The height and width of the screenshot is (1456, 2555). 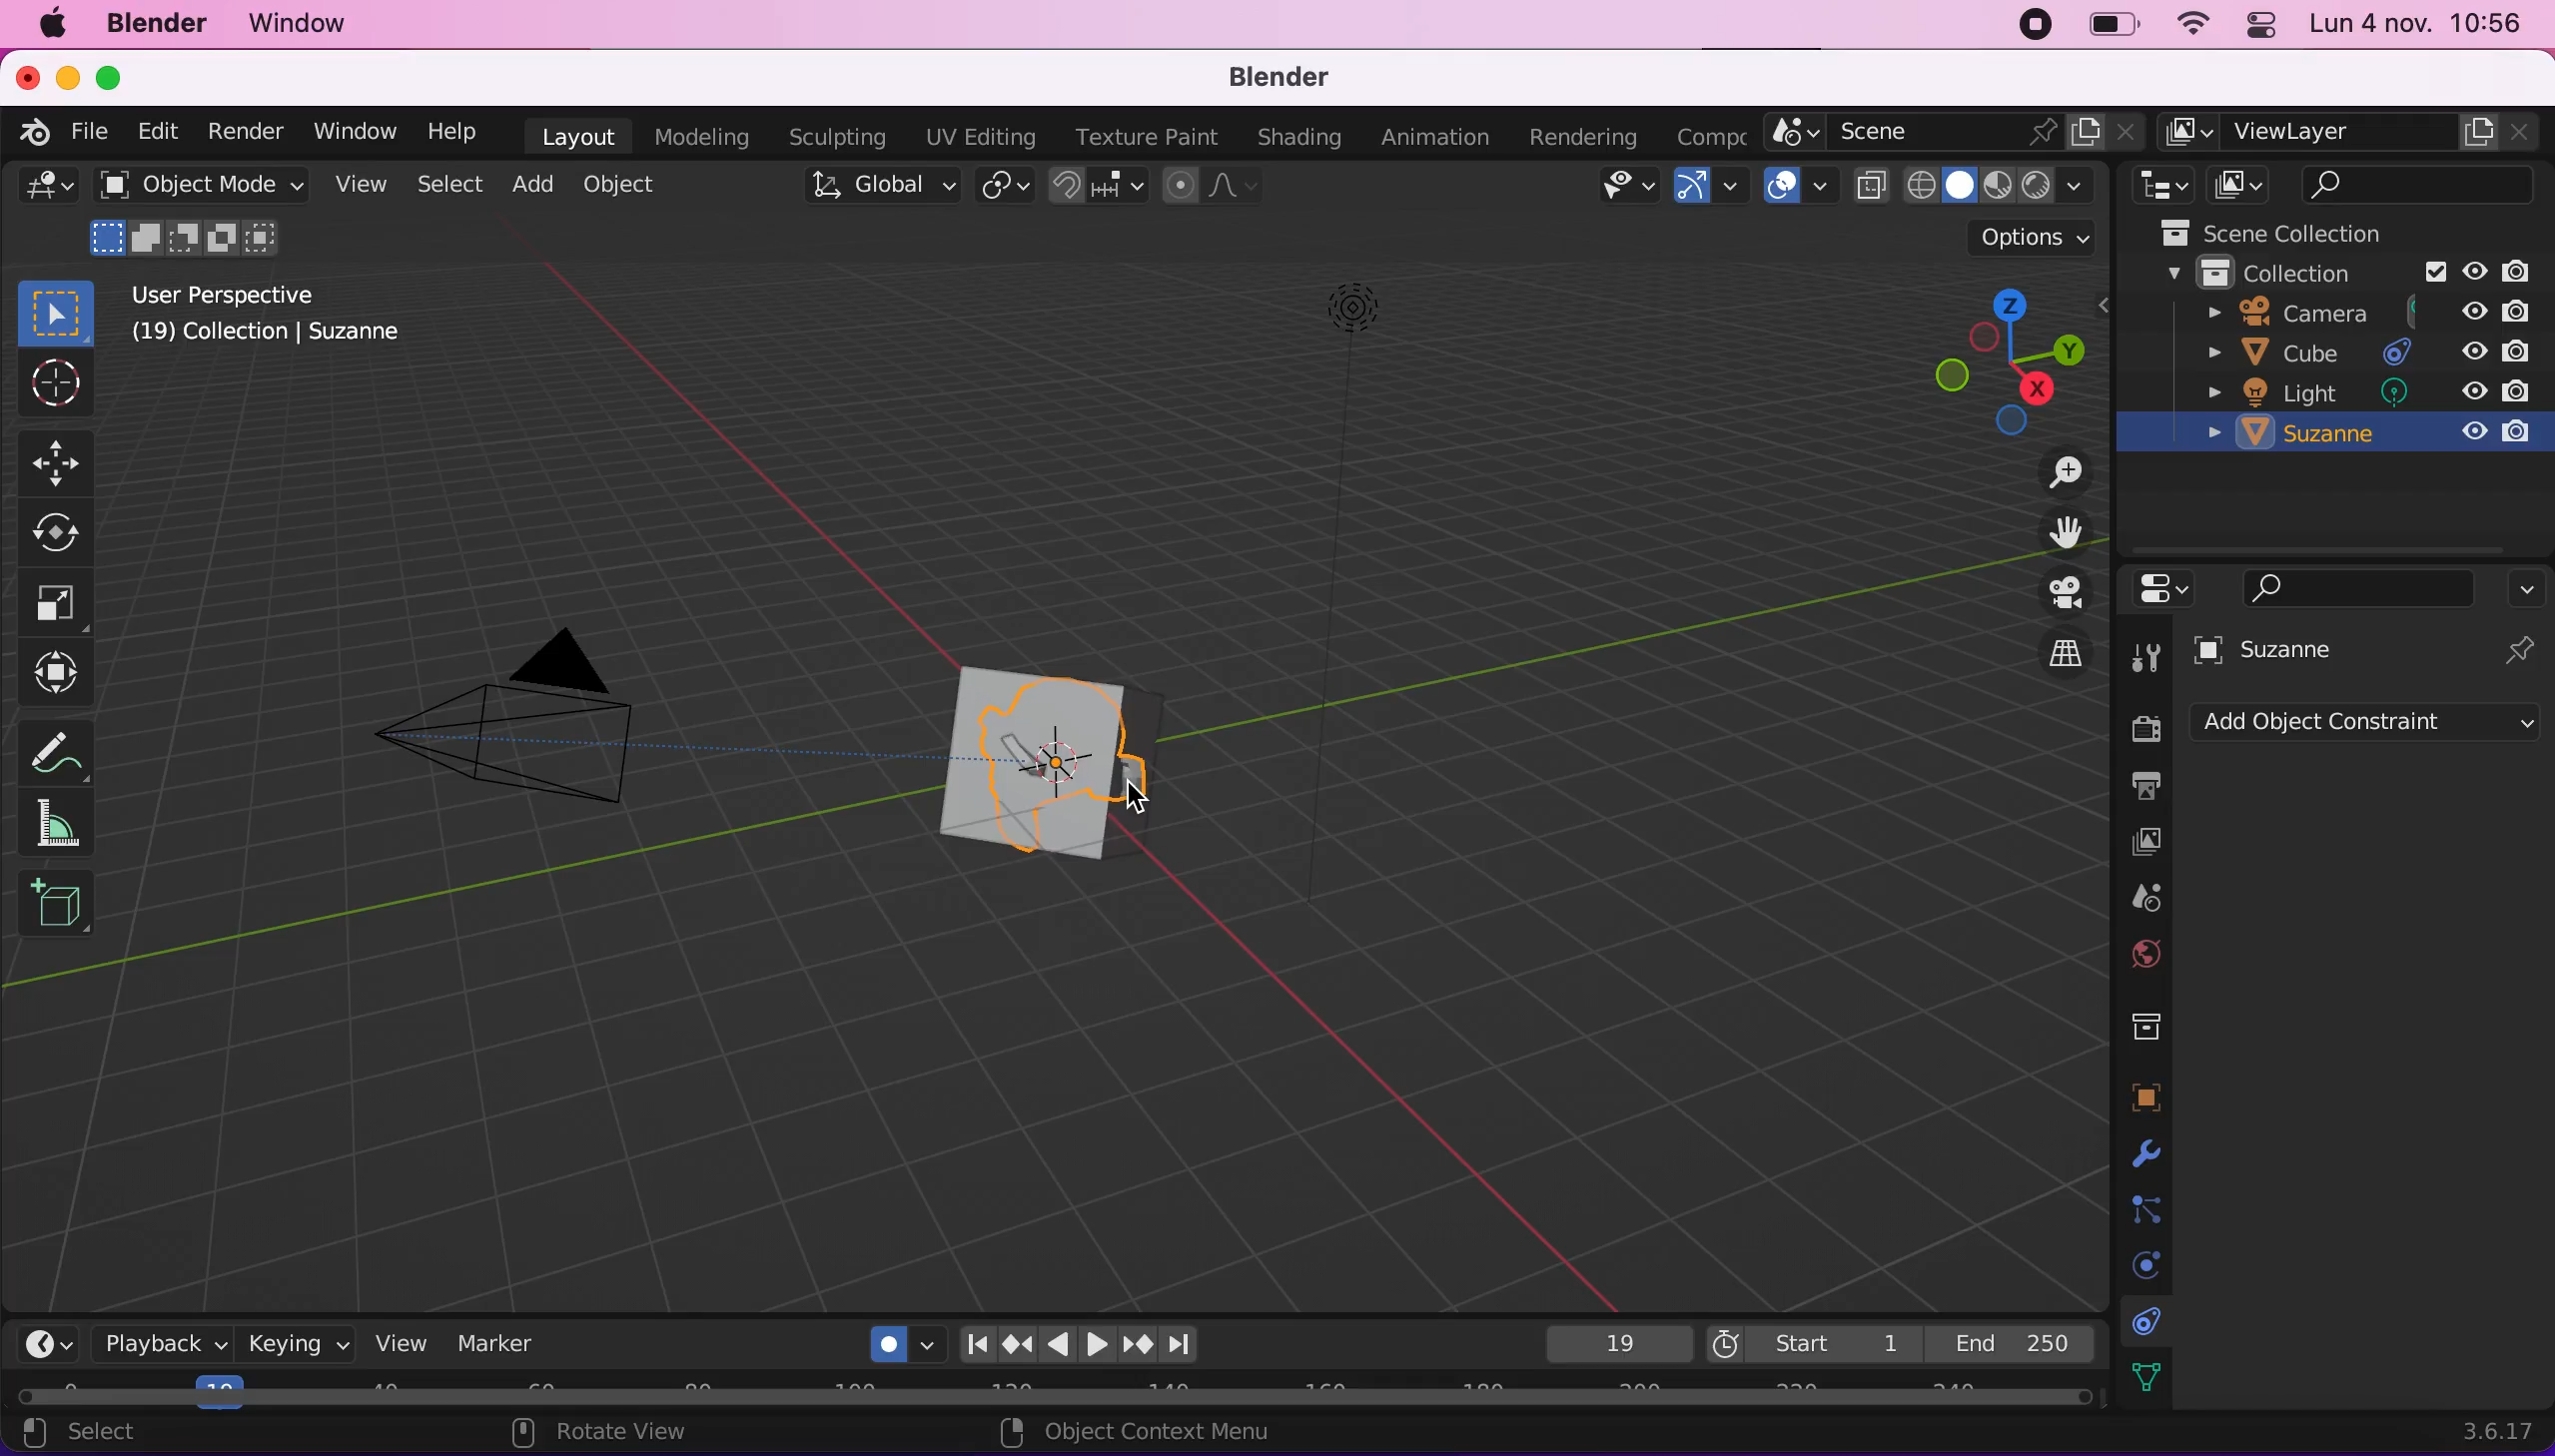 What do you see at coordinates (164, 1344) in the screenshot?
I see `playback` at bounding box center [164, 1344].